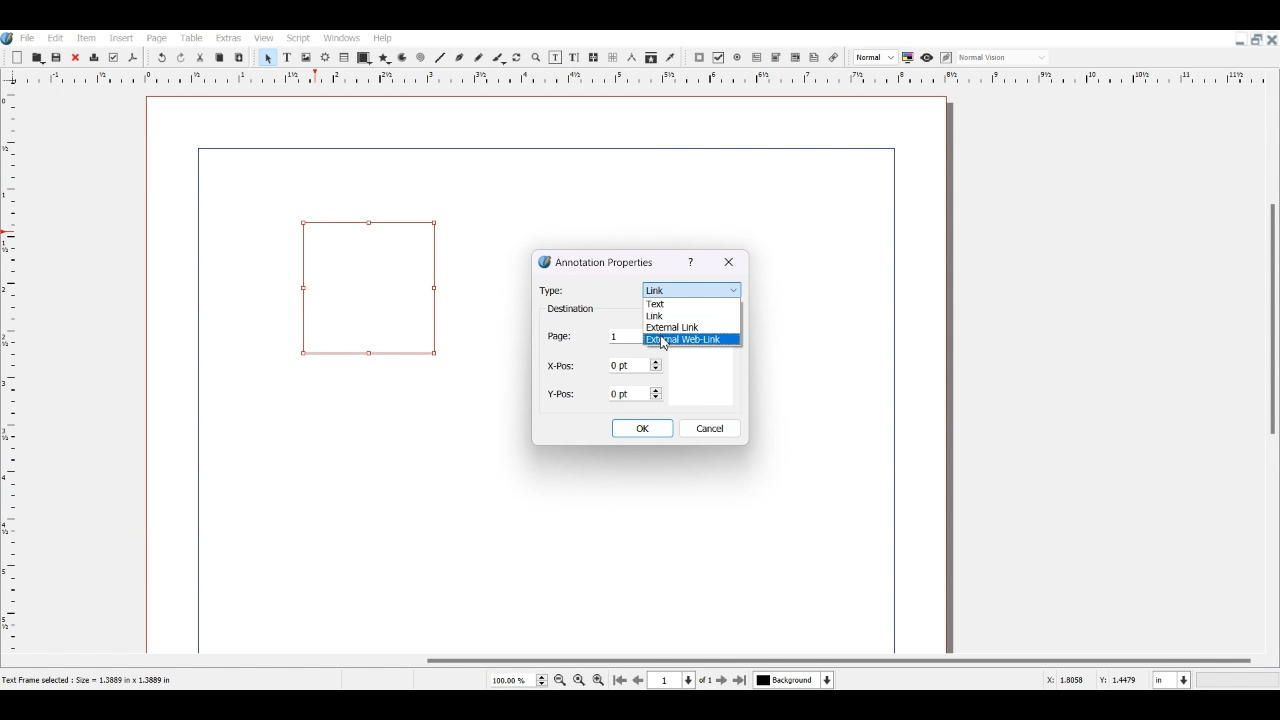 This screenshot has height=720, width=1280. I want to click on Text Annotation , so click(815, 57).